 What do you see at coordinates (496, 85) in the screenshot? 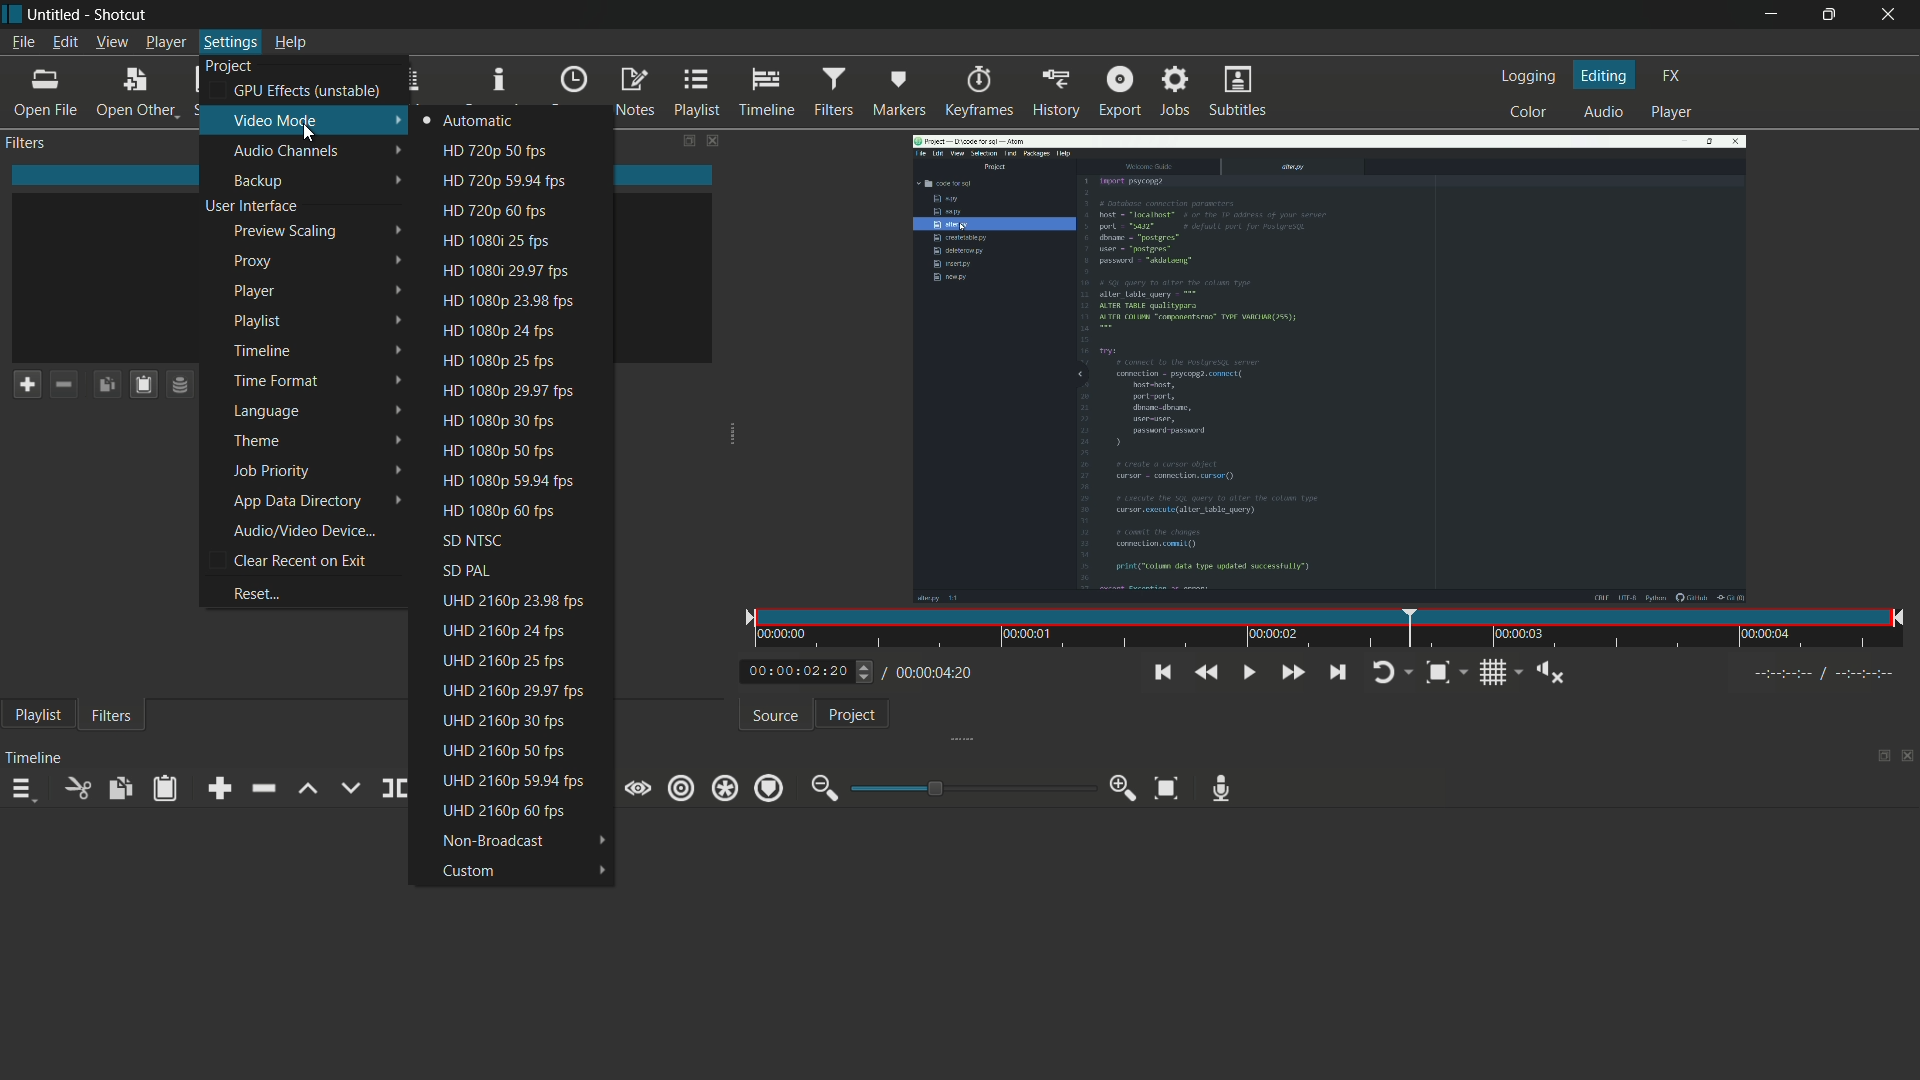
I see `properties` at bounding box center [496, 85].